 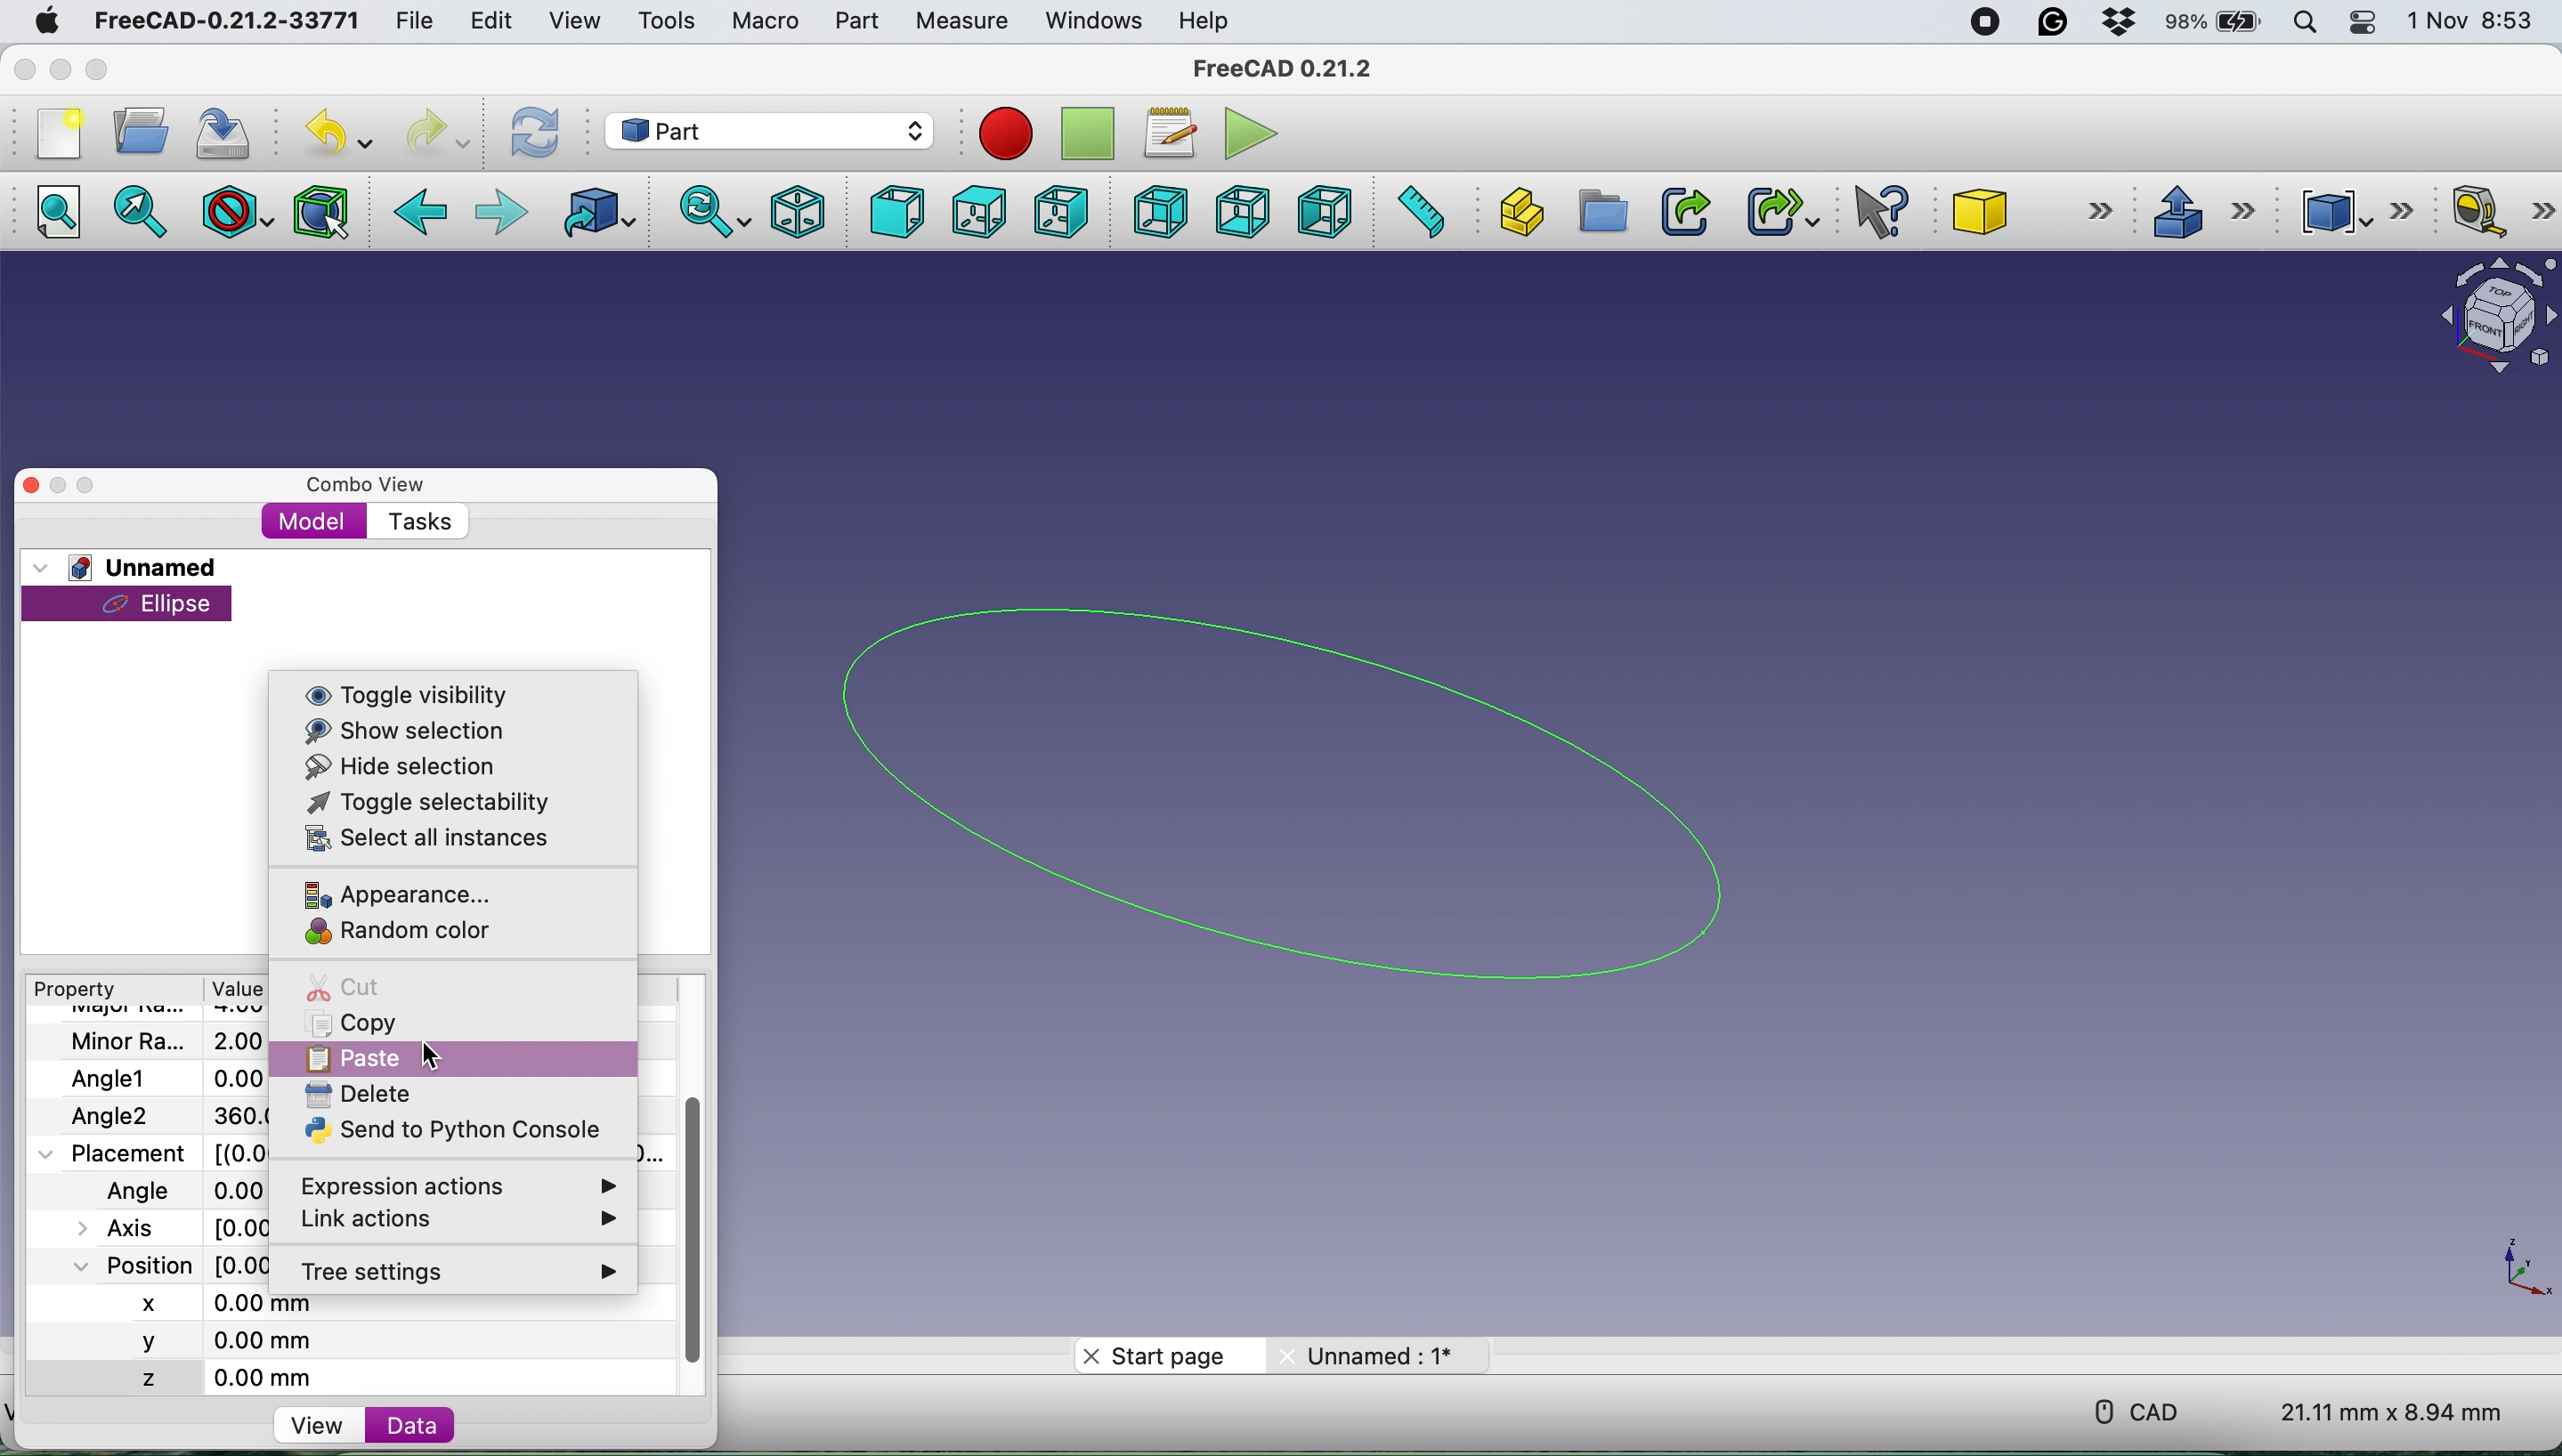 I want to click on fit selection, so click(x=141, y=211).